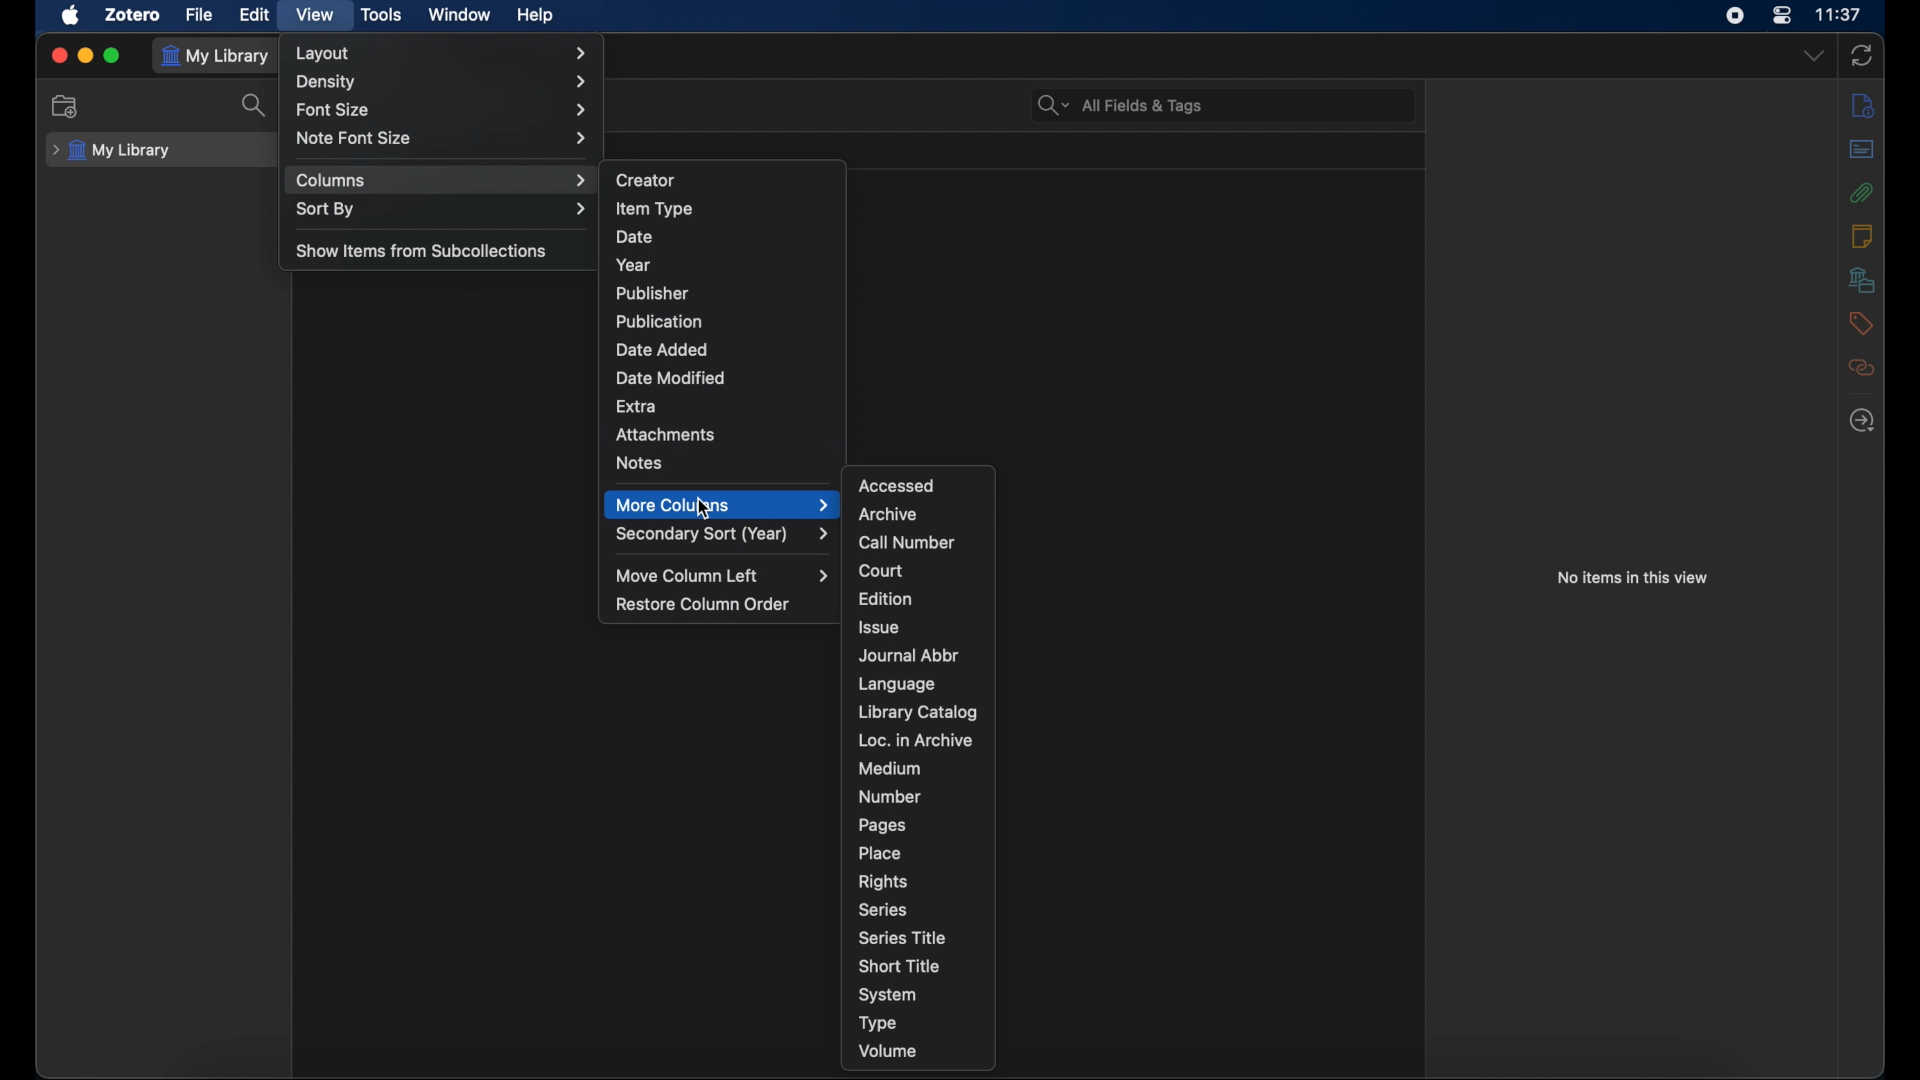 The image size is (1920, 1080). I want to click on zotero, so click(133, 14).